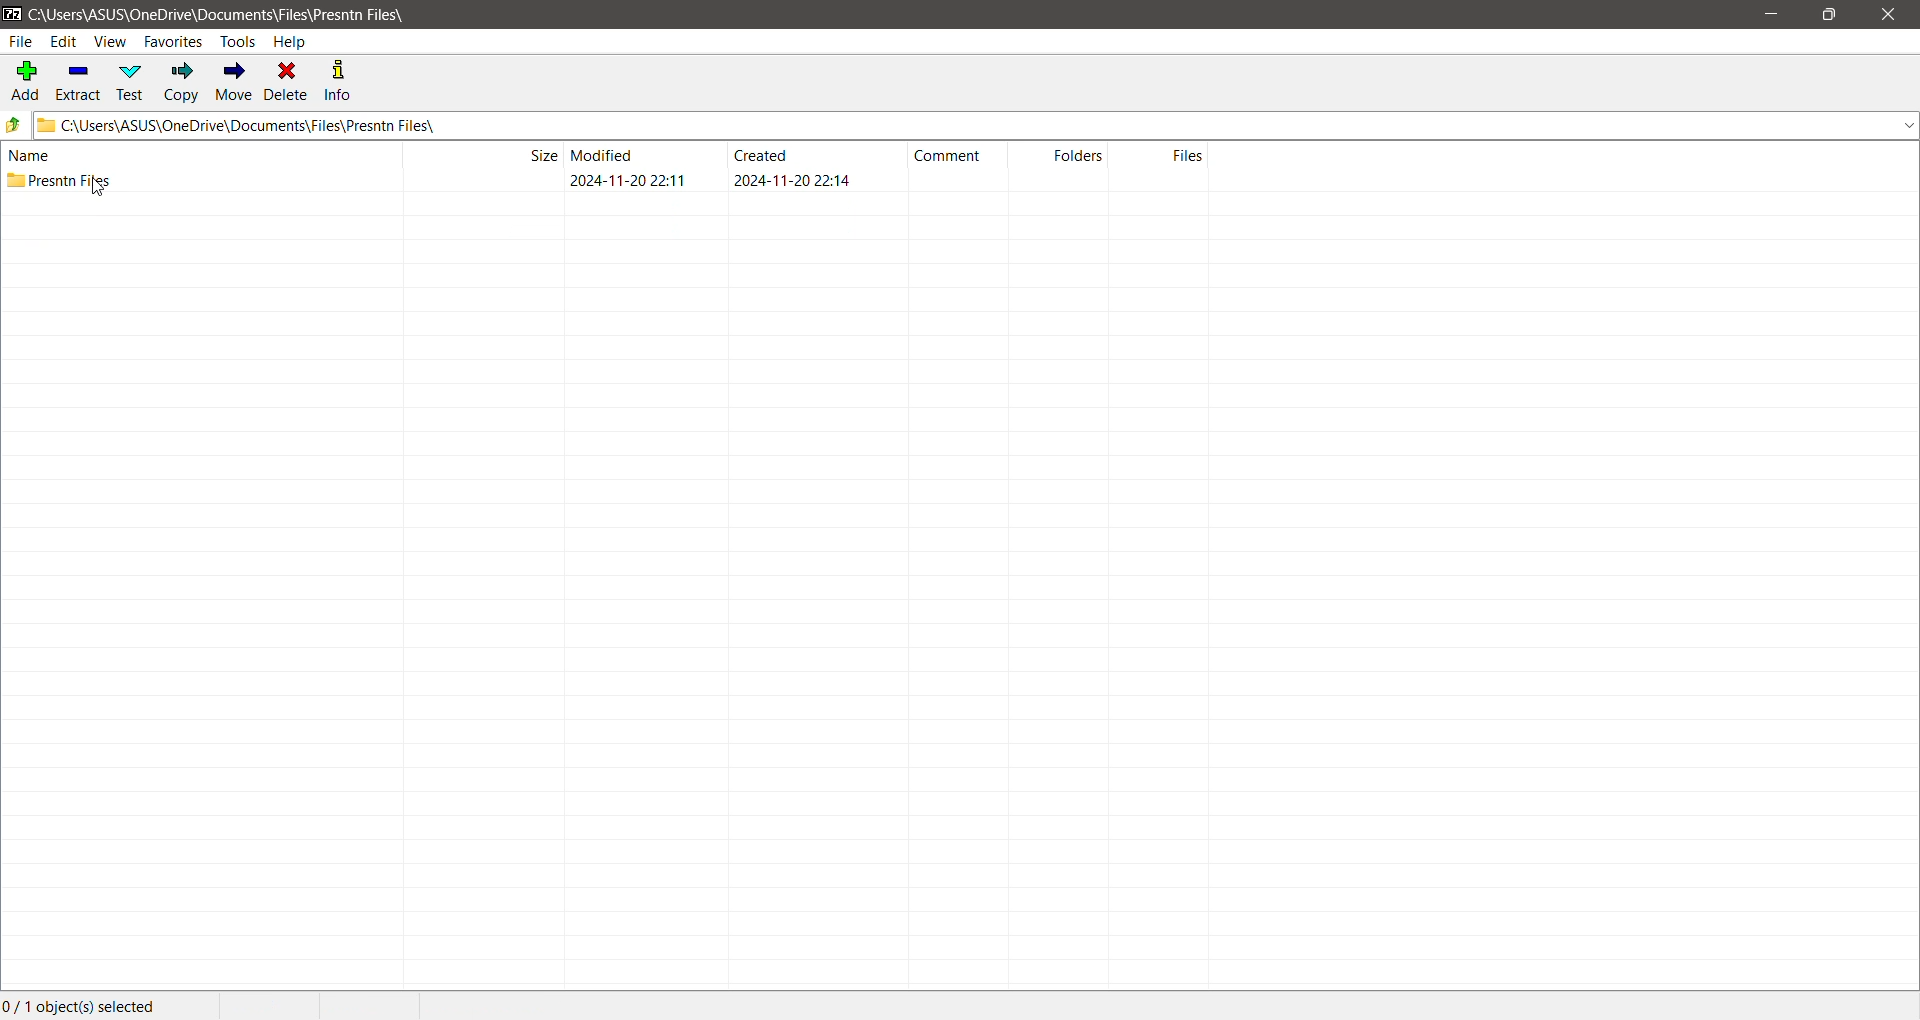 The height and width of the screenshot is (1020, 1920). I want to click on Current Folder Path, so click(225, 13).